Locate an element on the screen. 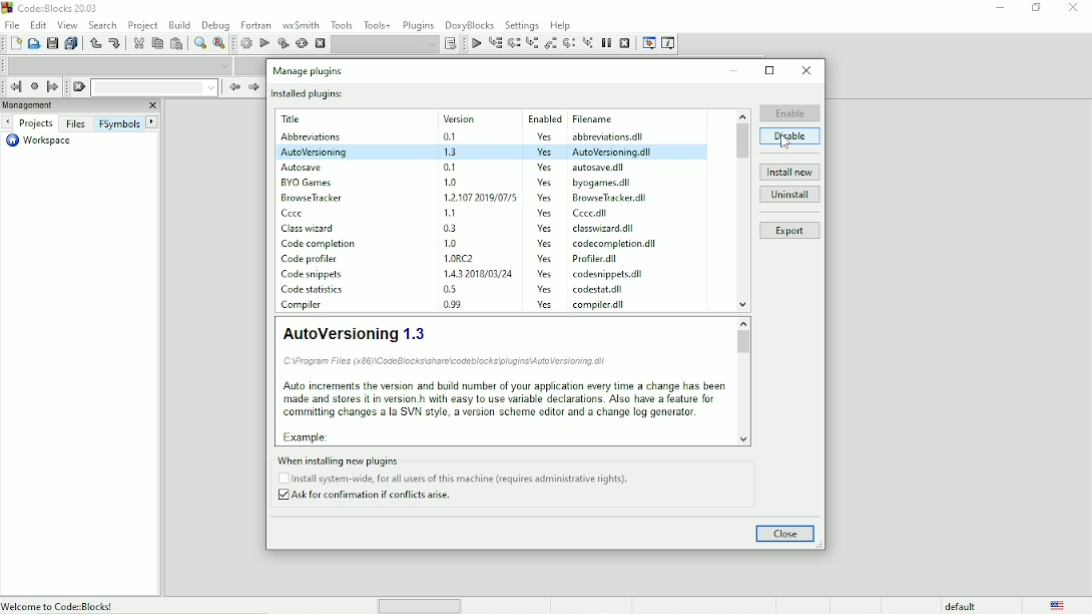 This screenshot has width=1092, height=614. Profiler.dll is located at coordinates (598, 259).